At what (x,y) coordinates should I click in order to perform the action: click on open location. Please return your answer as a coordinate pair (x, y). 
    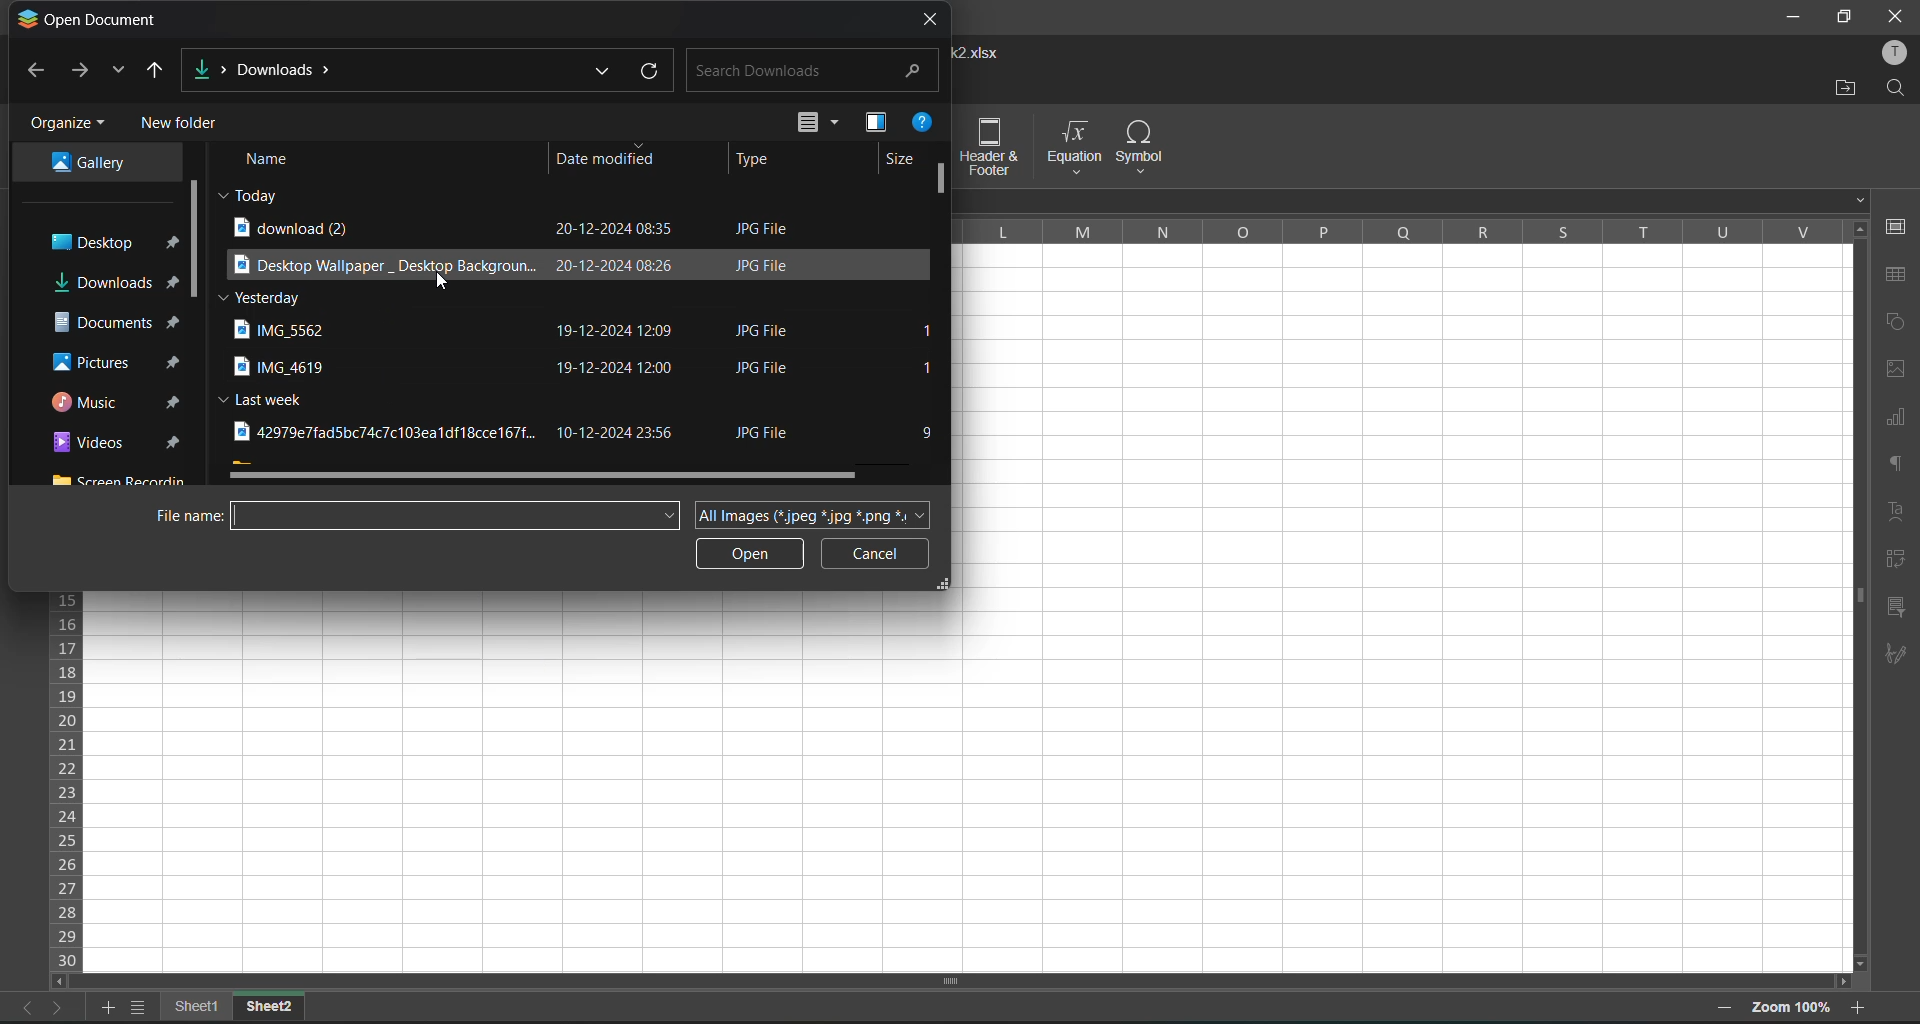
    Looking at the image, I should click on (1838, 90).